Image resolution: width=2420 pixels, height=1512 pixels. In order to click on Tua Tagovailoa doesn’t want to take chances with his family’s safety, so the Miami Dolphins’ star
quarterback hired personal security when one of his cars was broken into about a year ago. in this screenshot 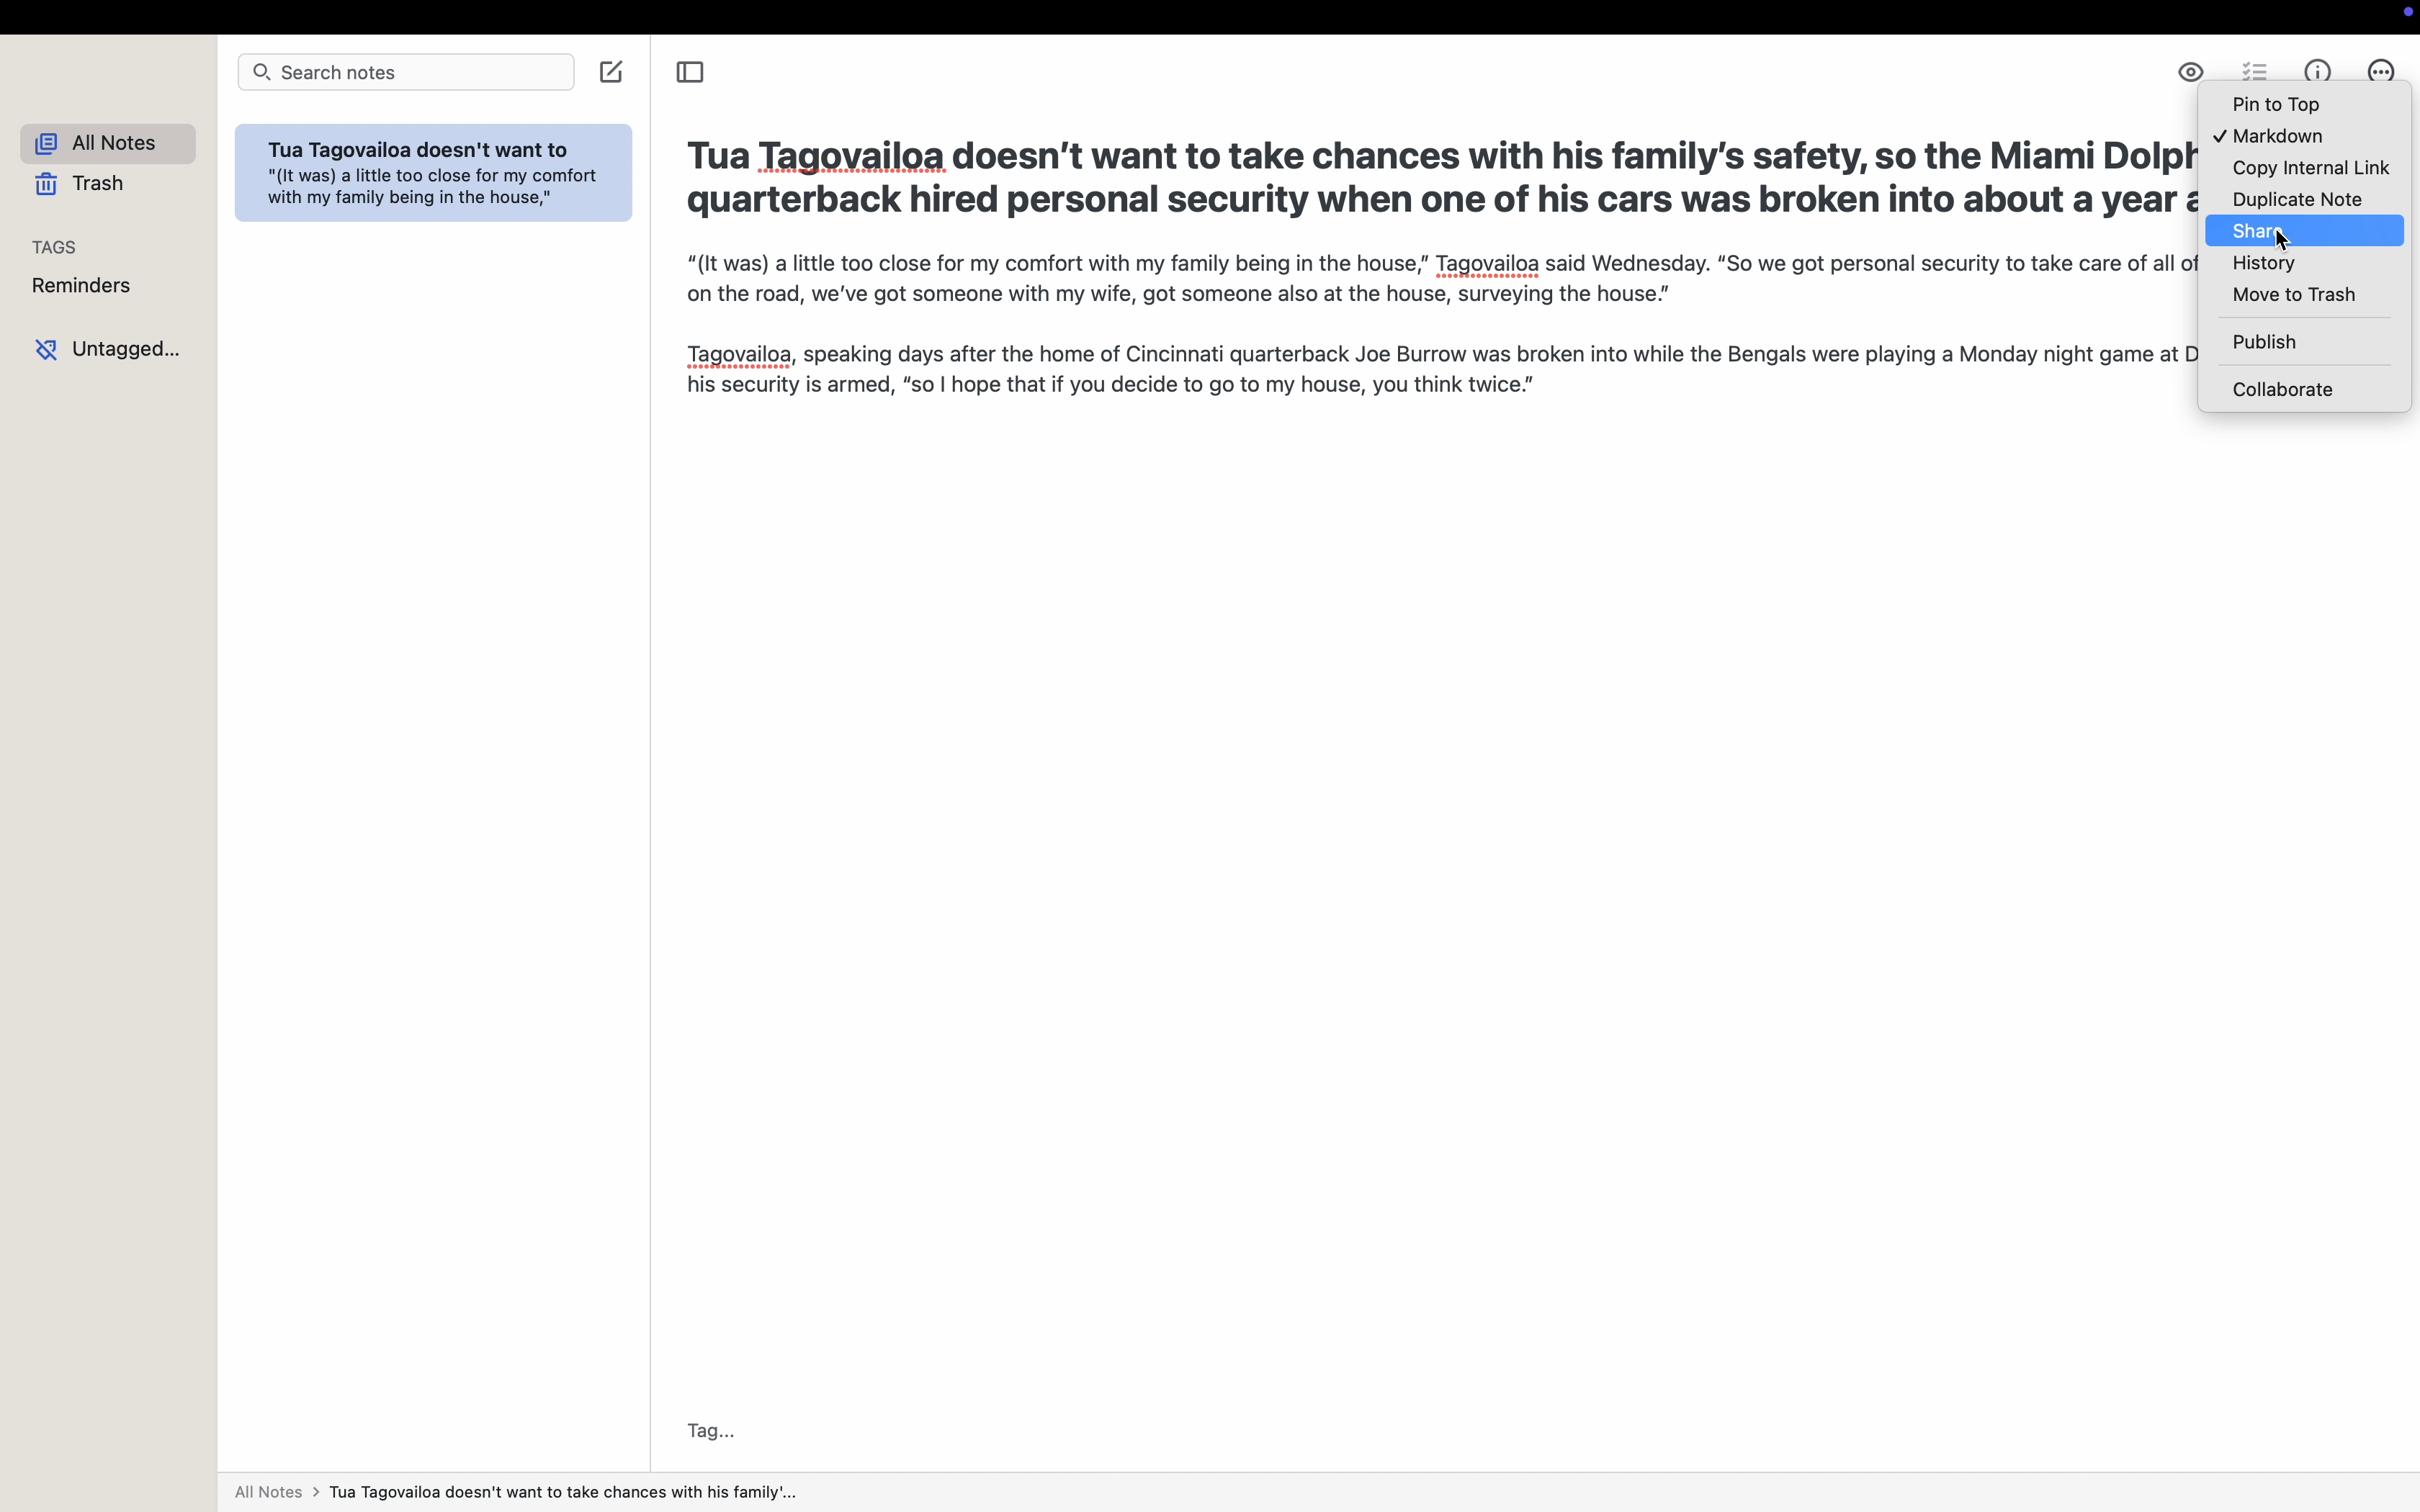, I will do `click(1438, 178)`.